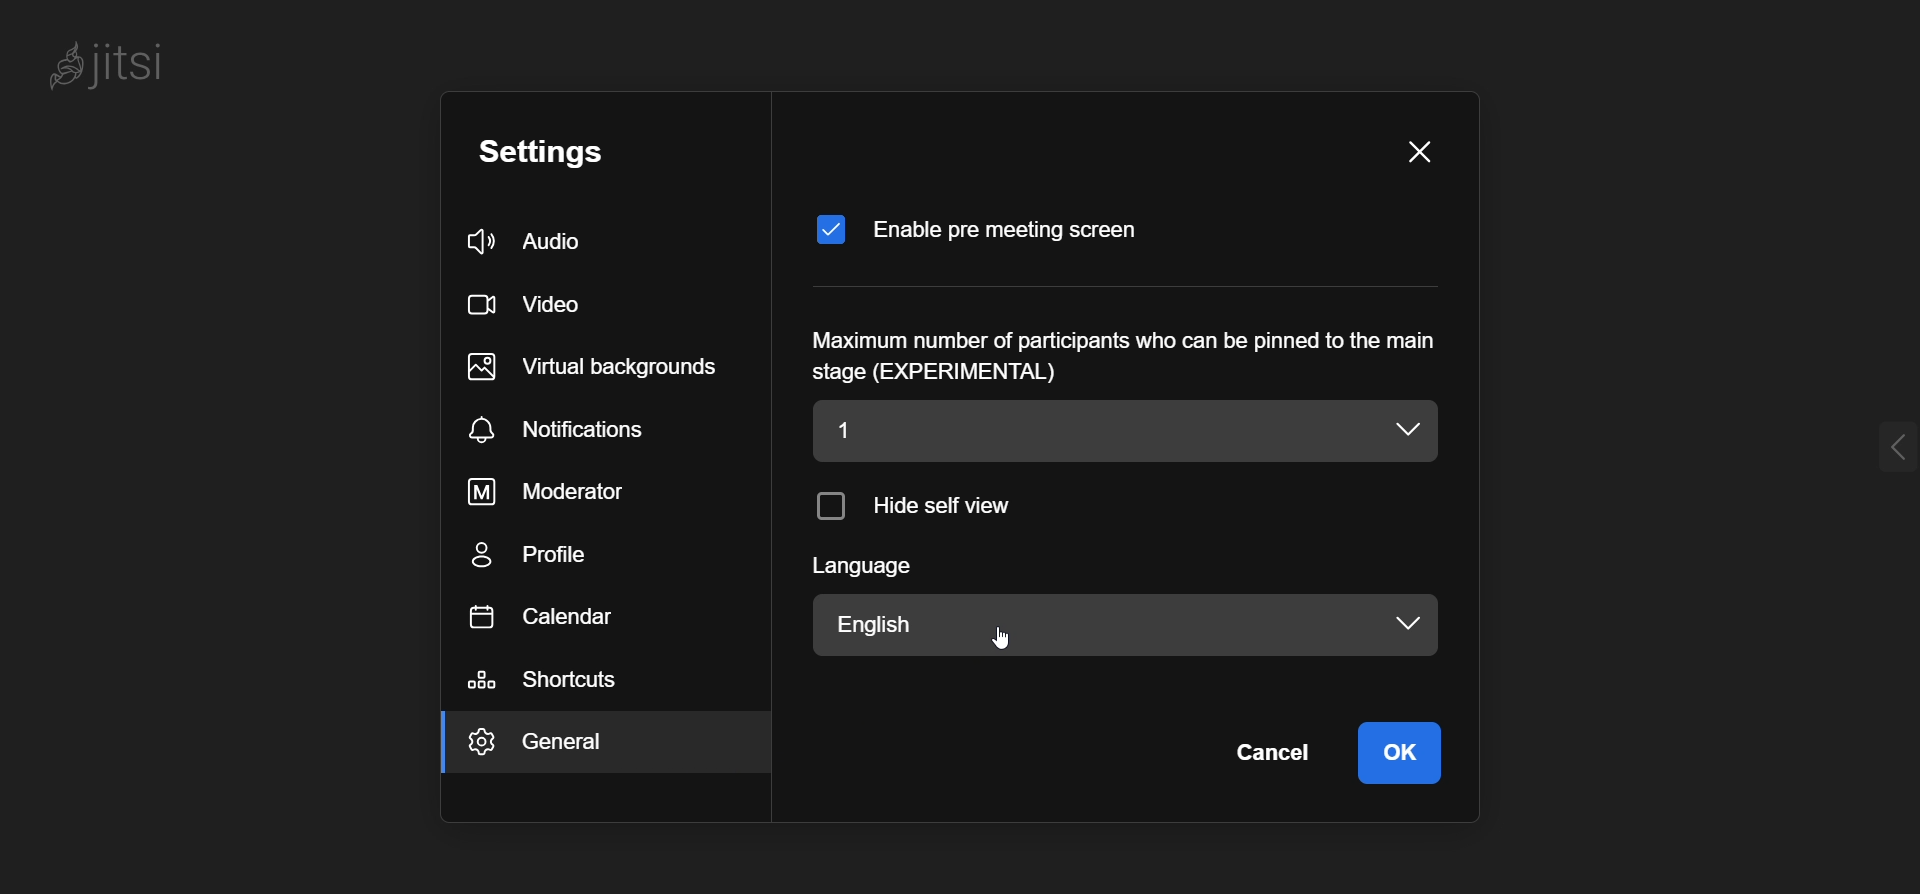  Describe the element at coordinates (1000, 640) in the screenshot. I see `Cursor` at that location.